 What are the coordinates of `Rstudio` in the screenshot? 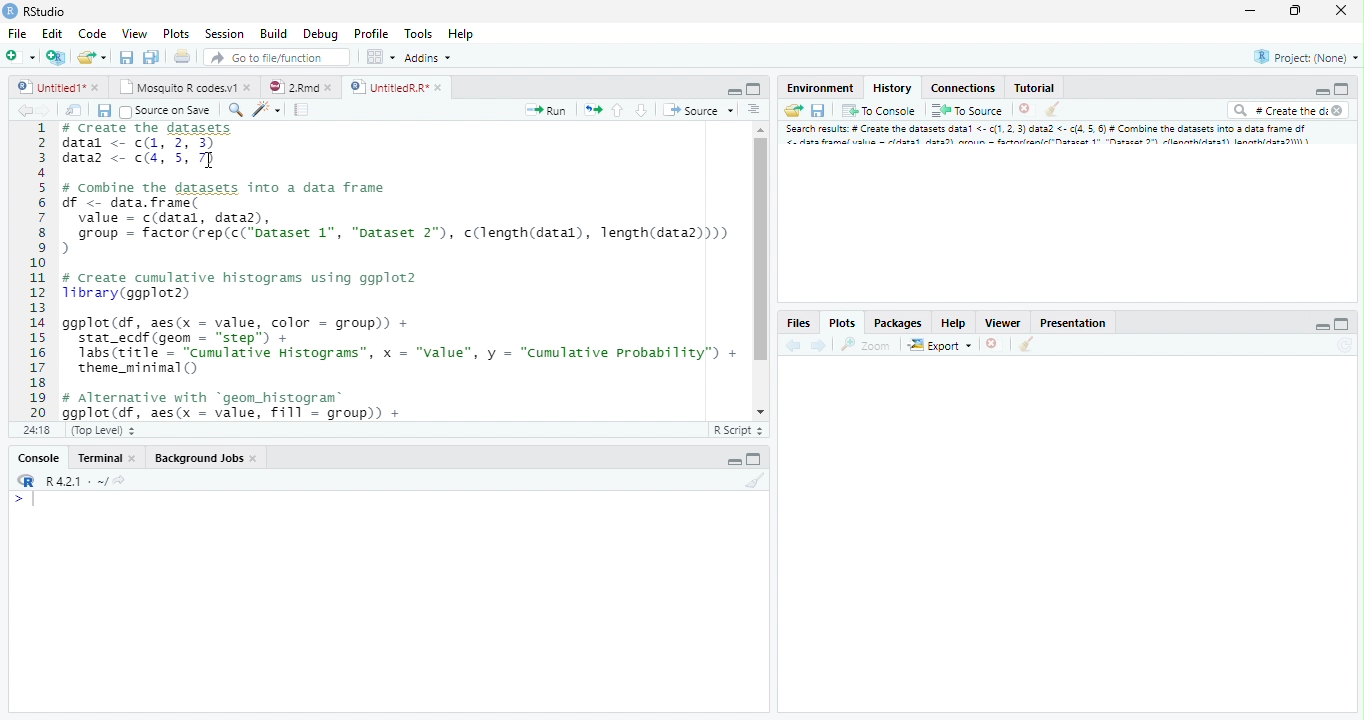 It's located at (34, 10).